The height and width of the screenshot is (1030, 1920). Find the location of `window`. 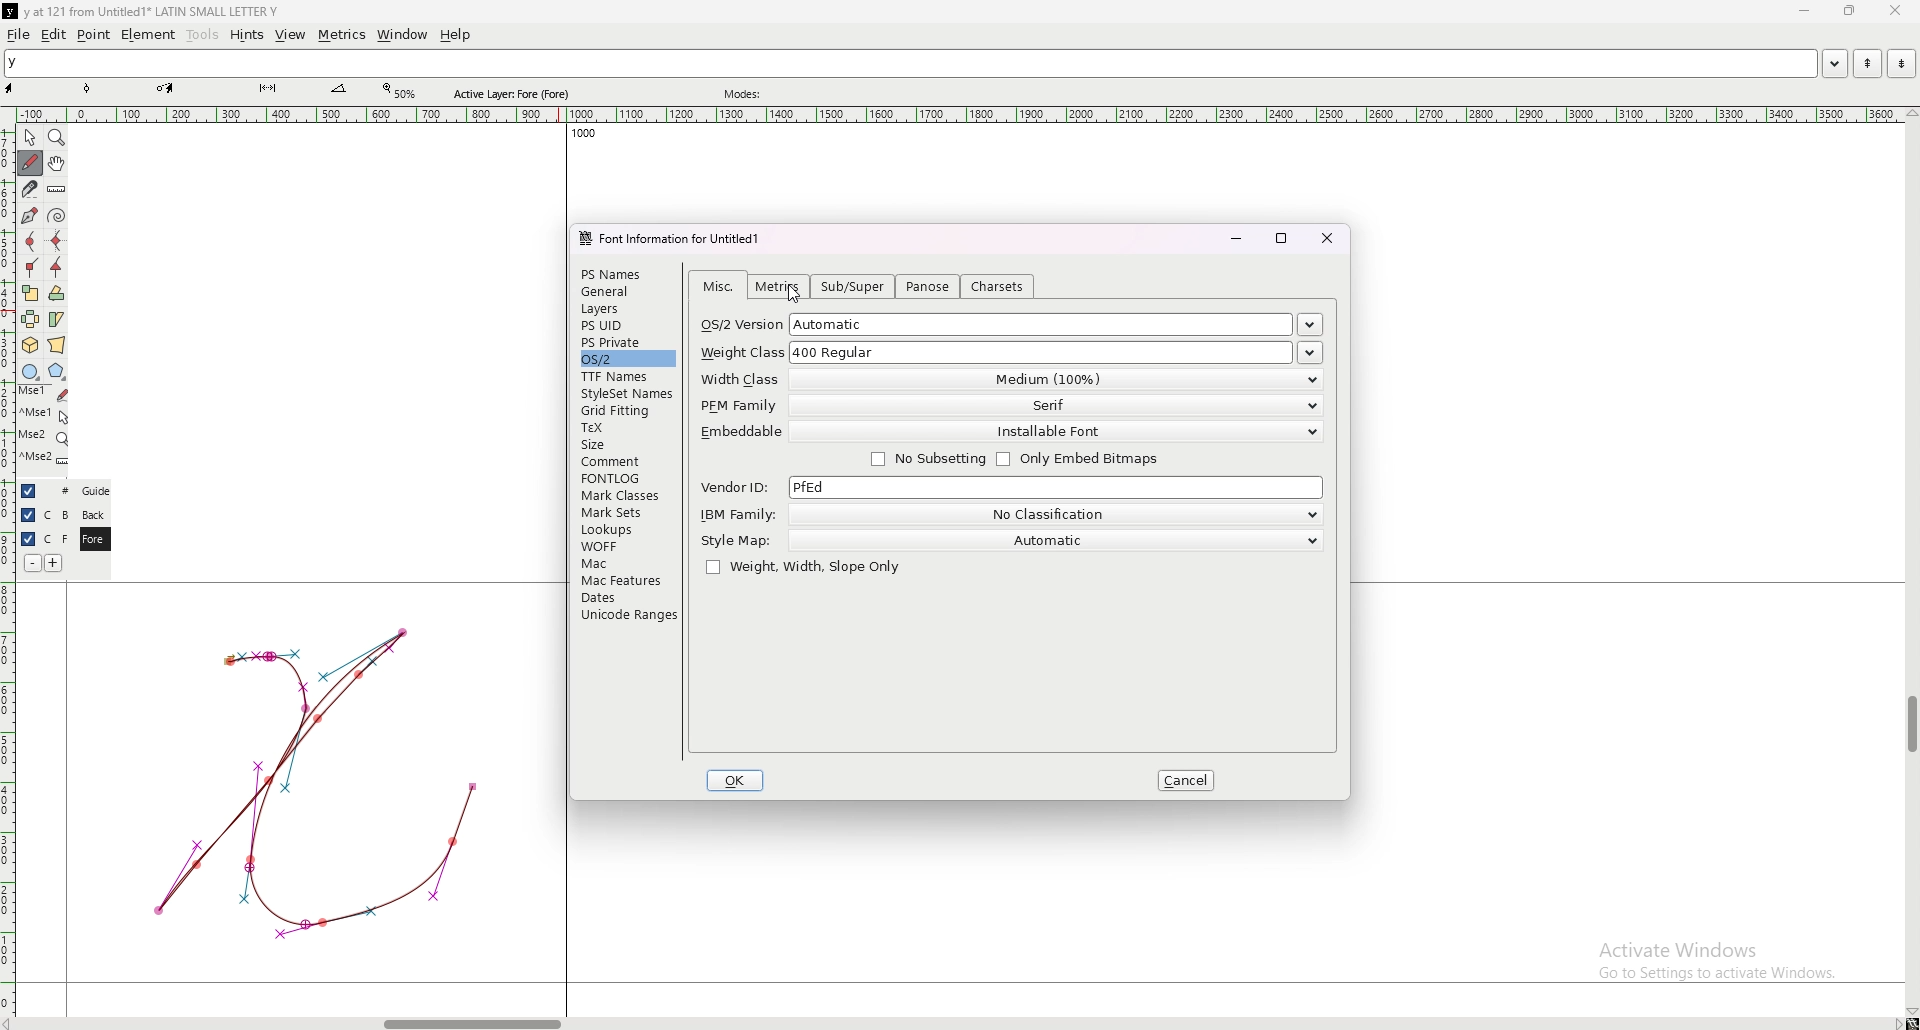

window is located at coordinates (403, 35).